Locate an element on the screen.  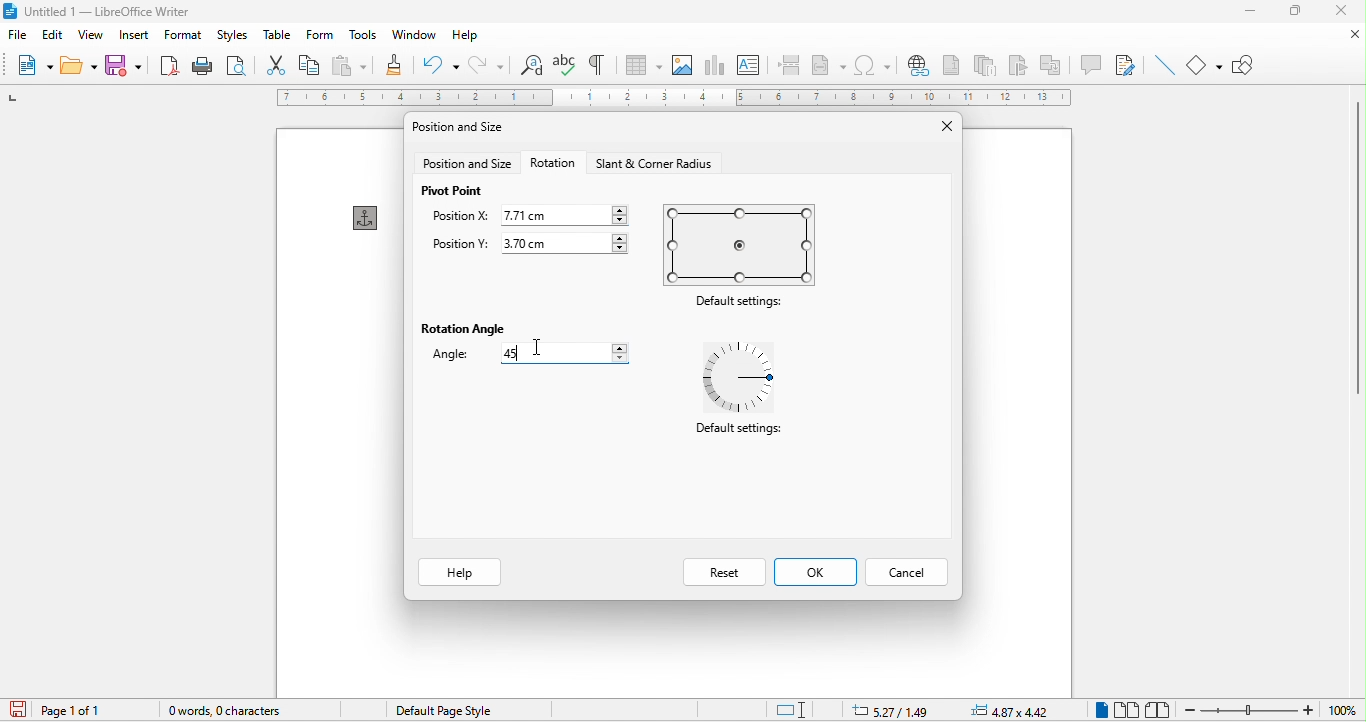
help is located at coordinates (463, 36).